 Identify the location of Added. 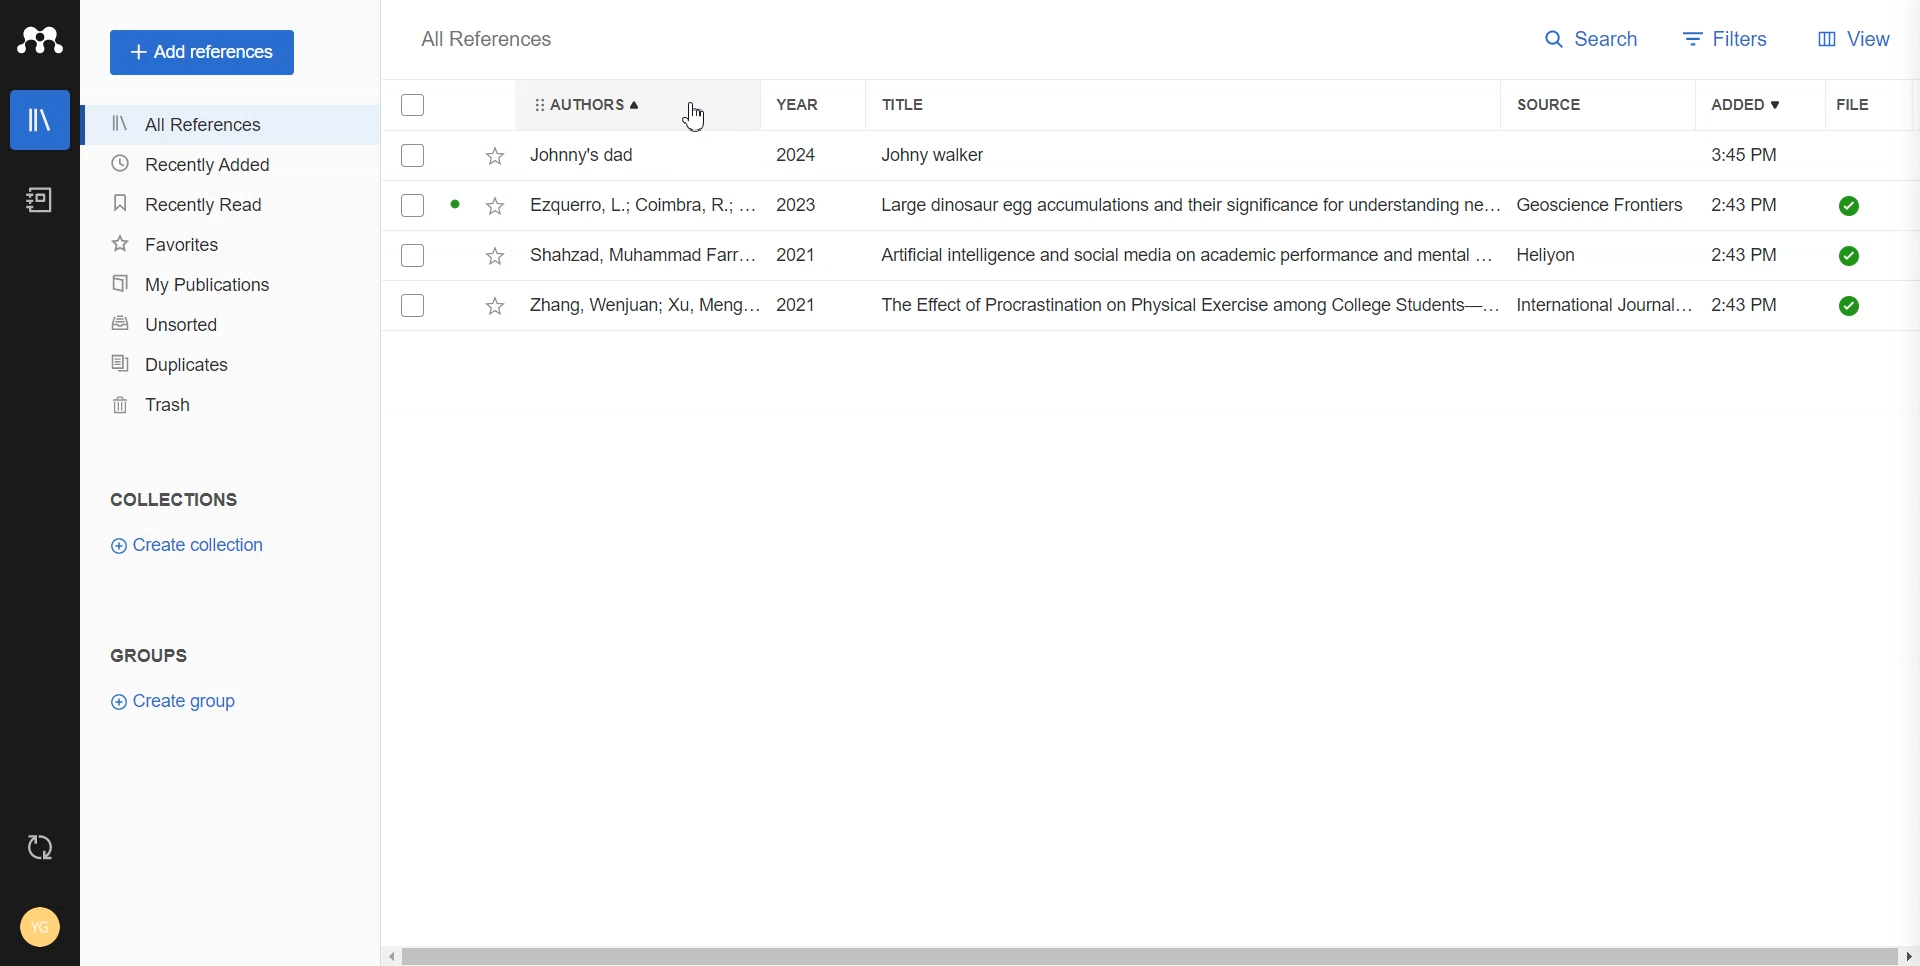
(1752, 103).